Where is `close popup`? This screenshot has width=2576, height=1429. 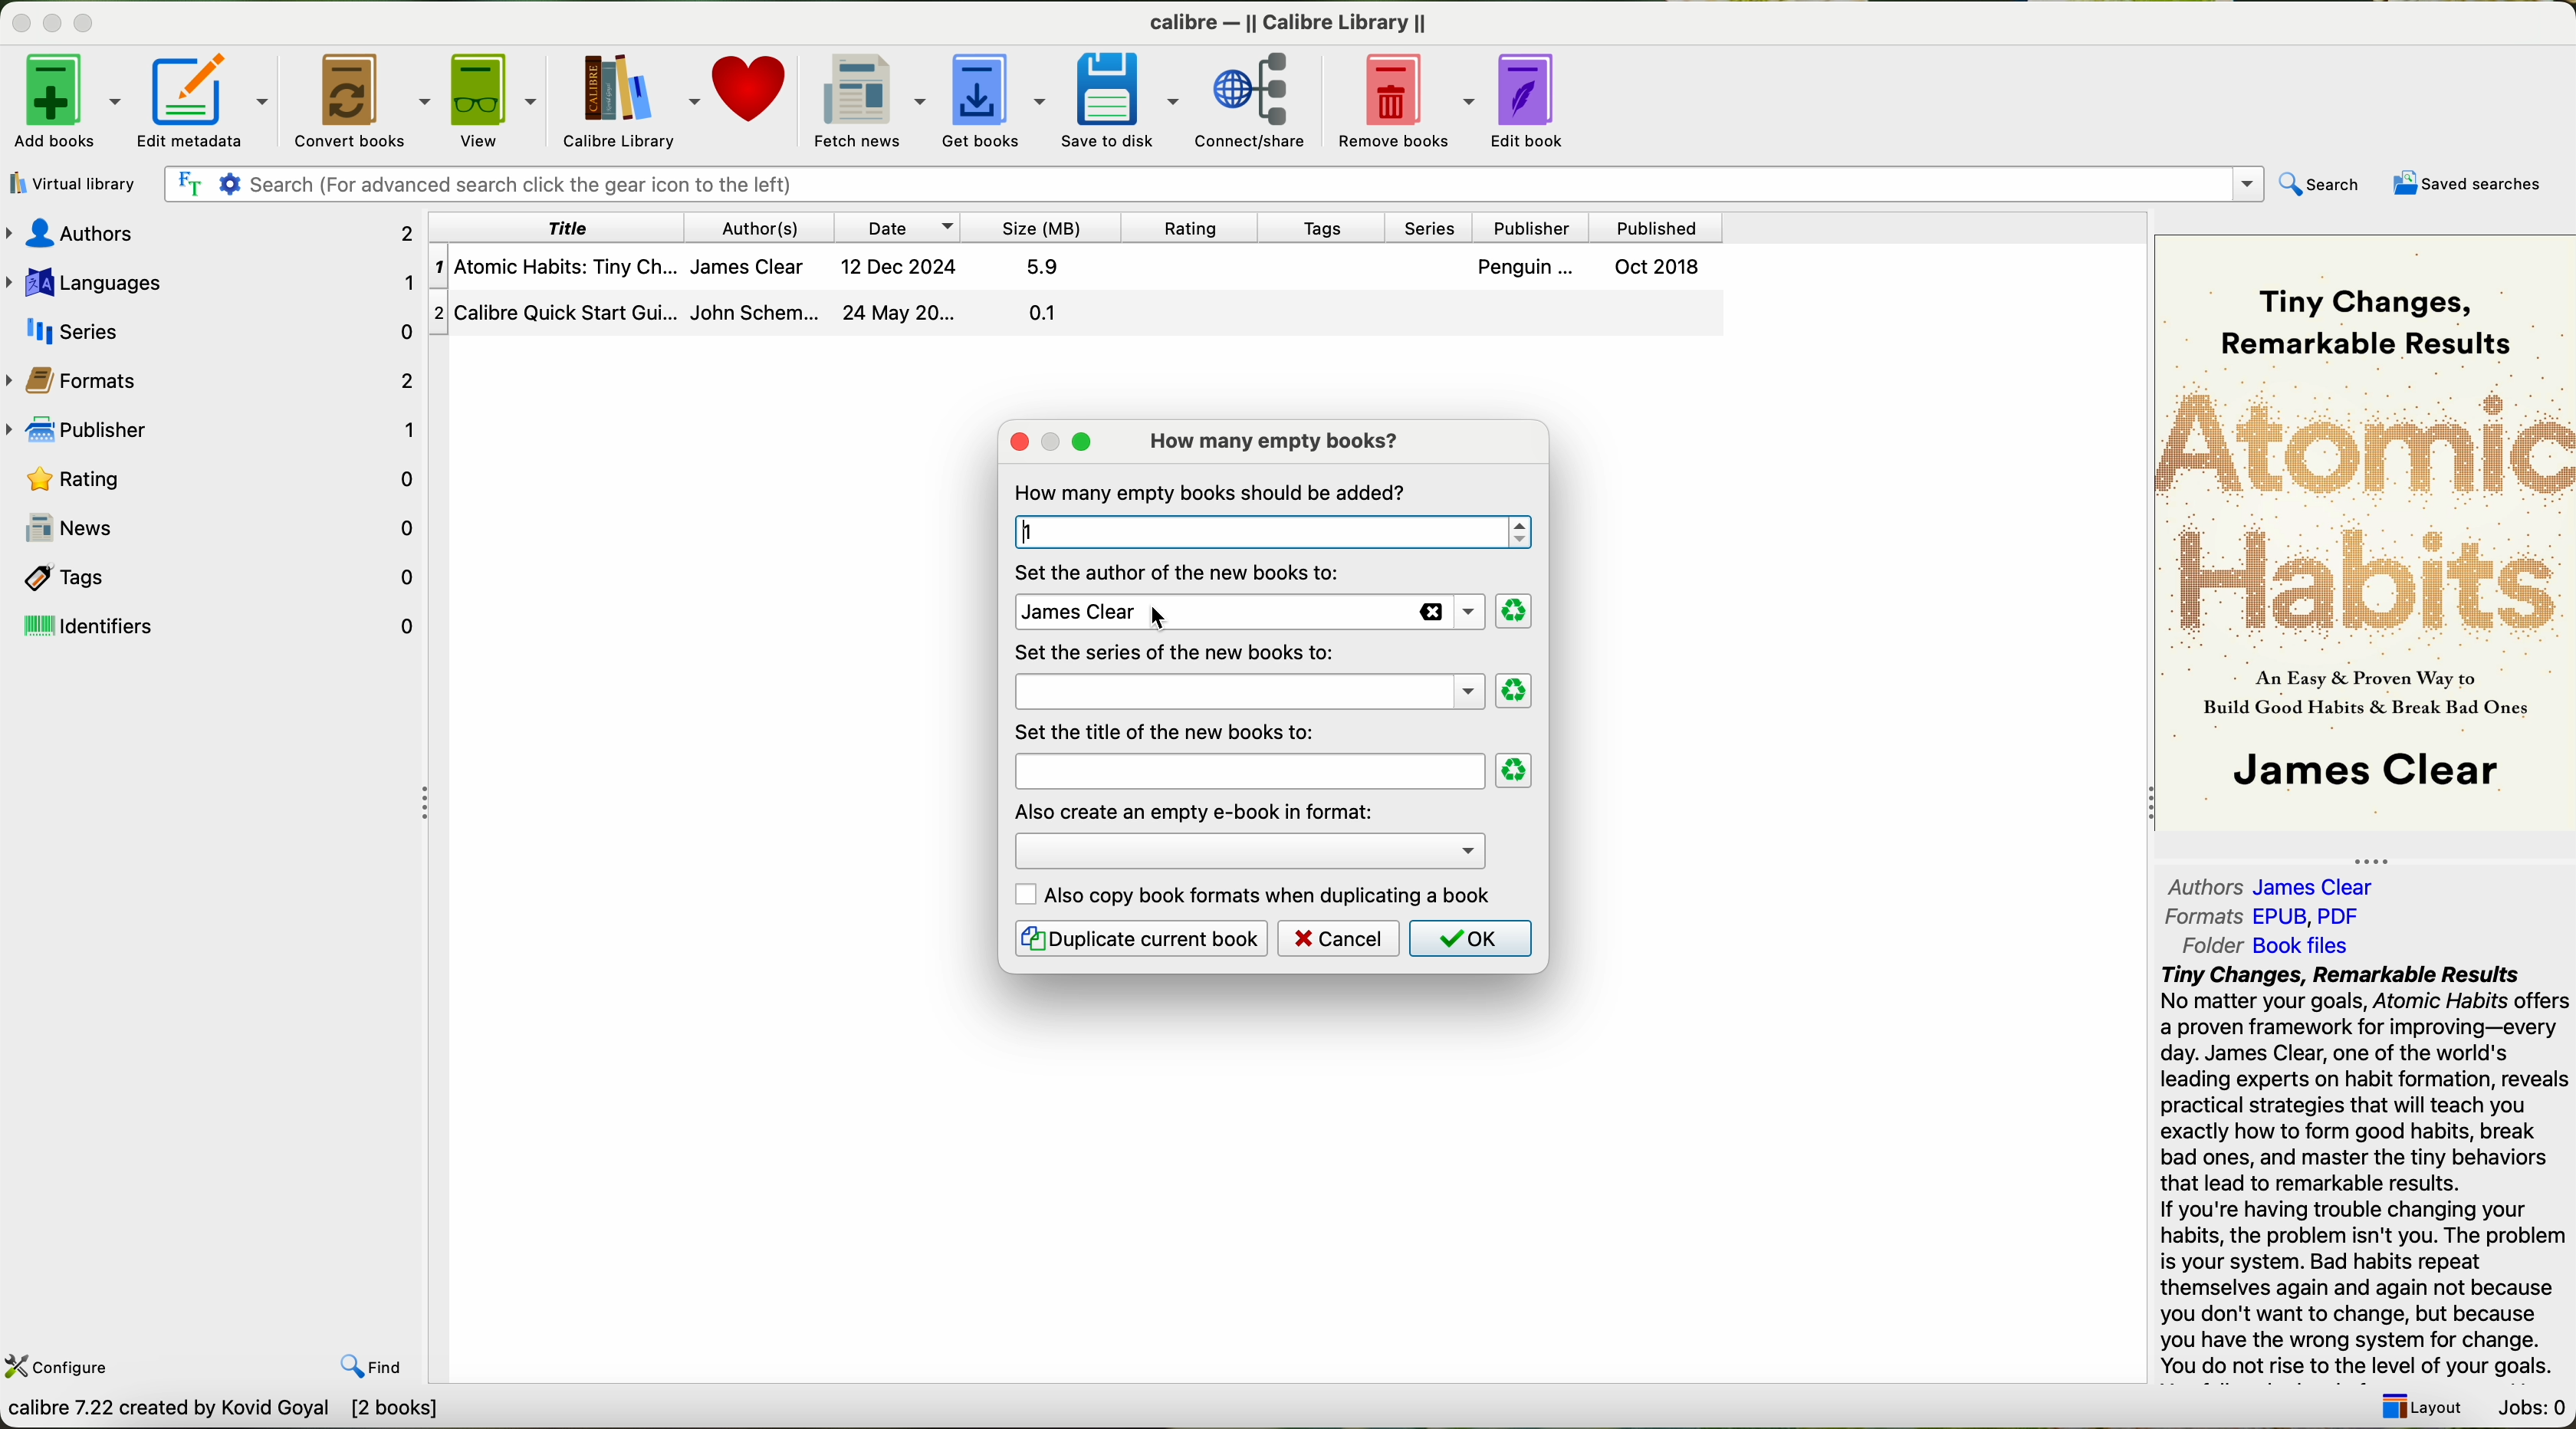 close popup is located at coordinates (1017, 439).